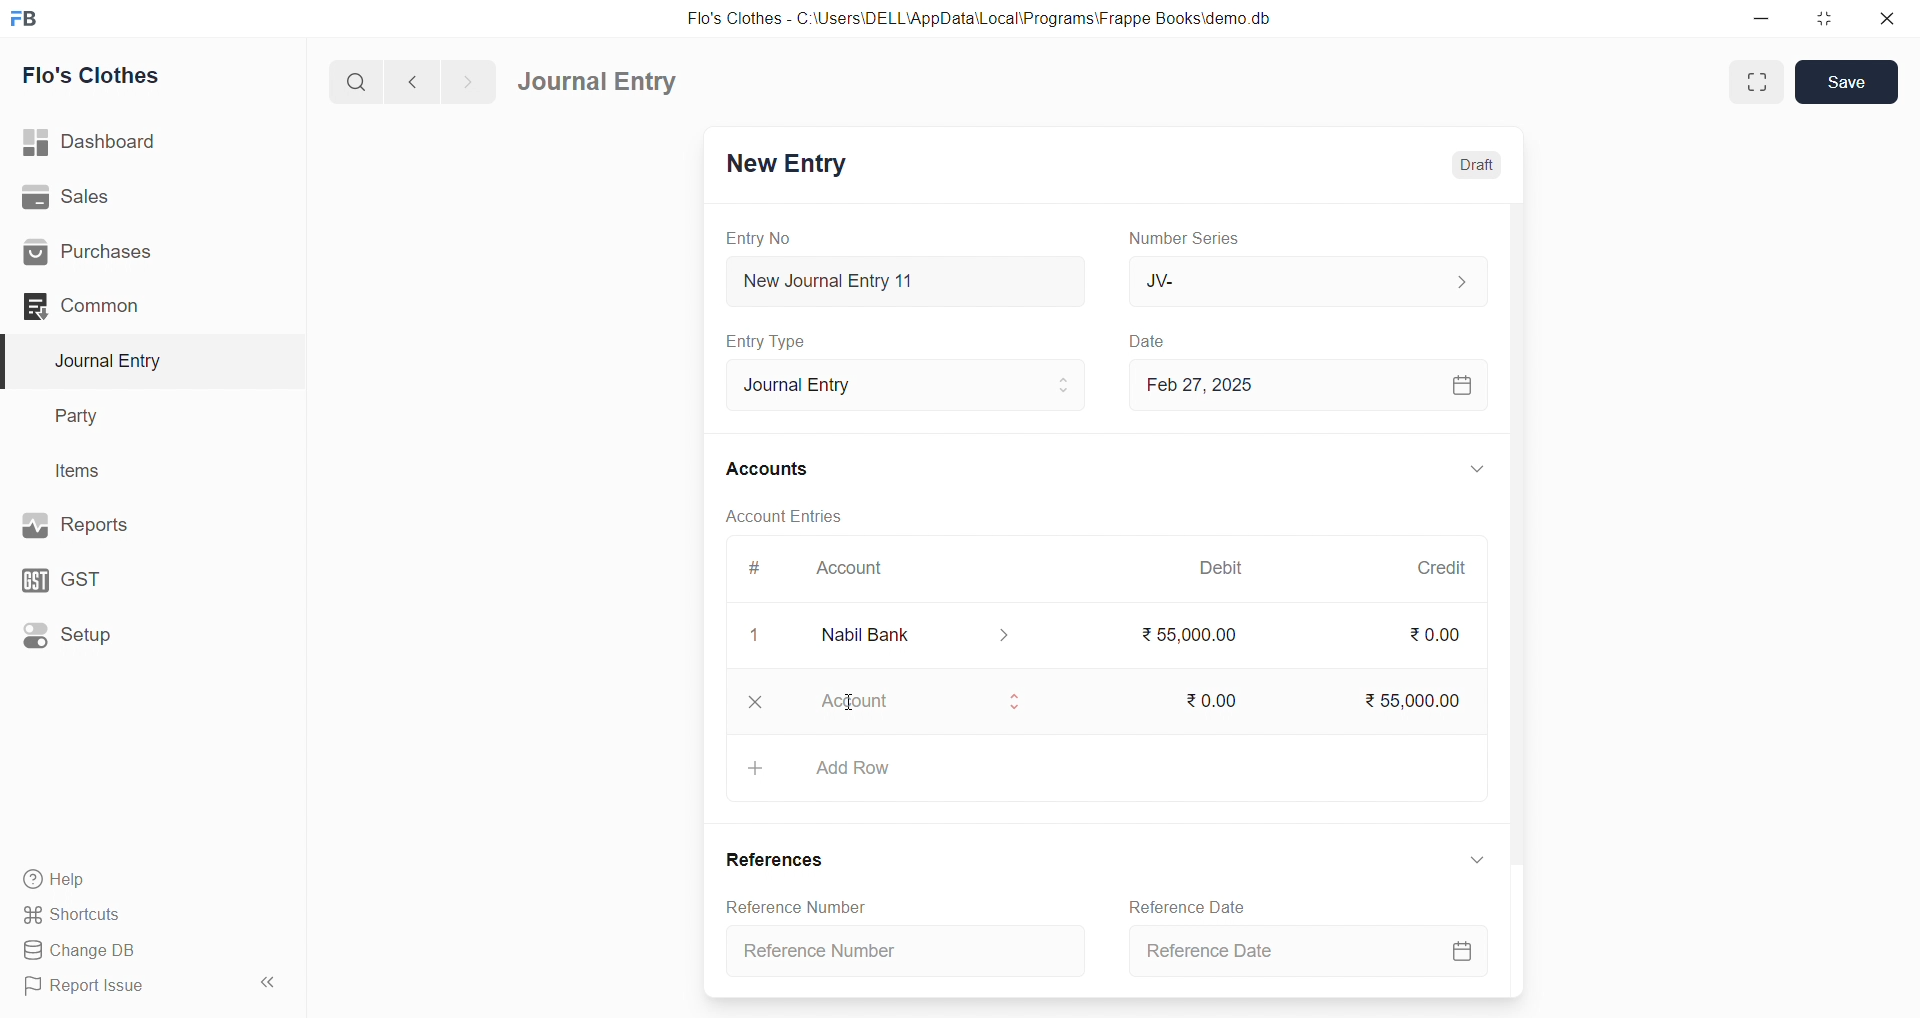 The width and height of the screenshot is (1920, 1018). I want to click on minimize, so click(1758, 17).